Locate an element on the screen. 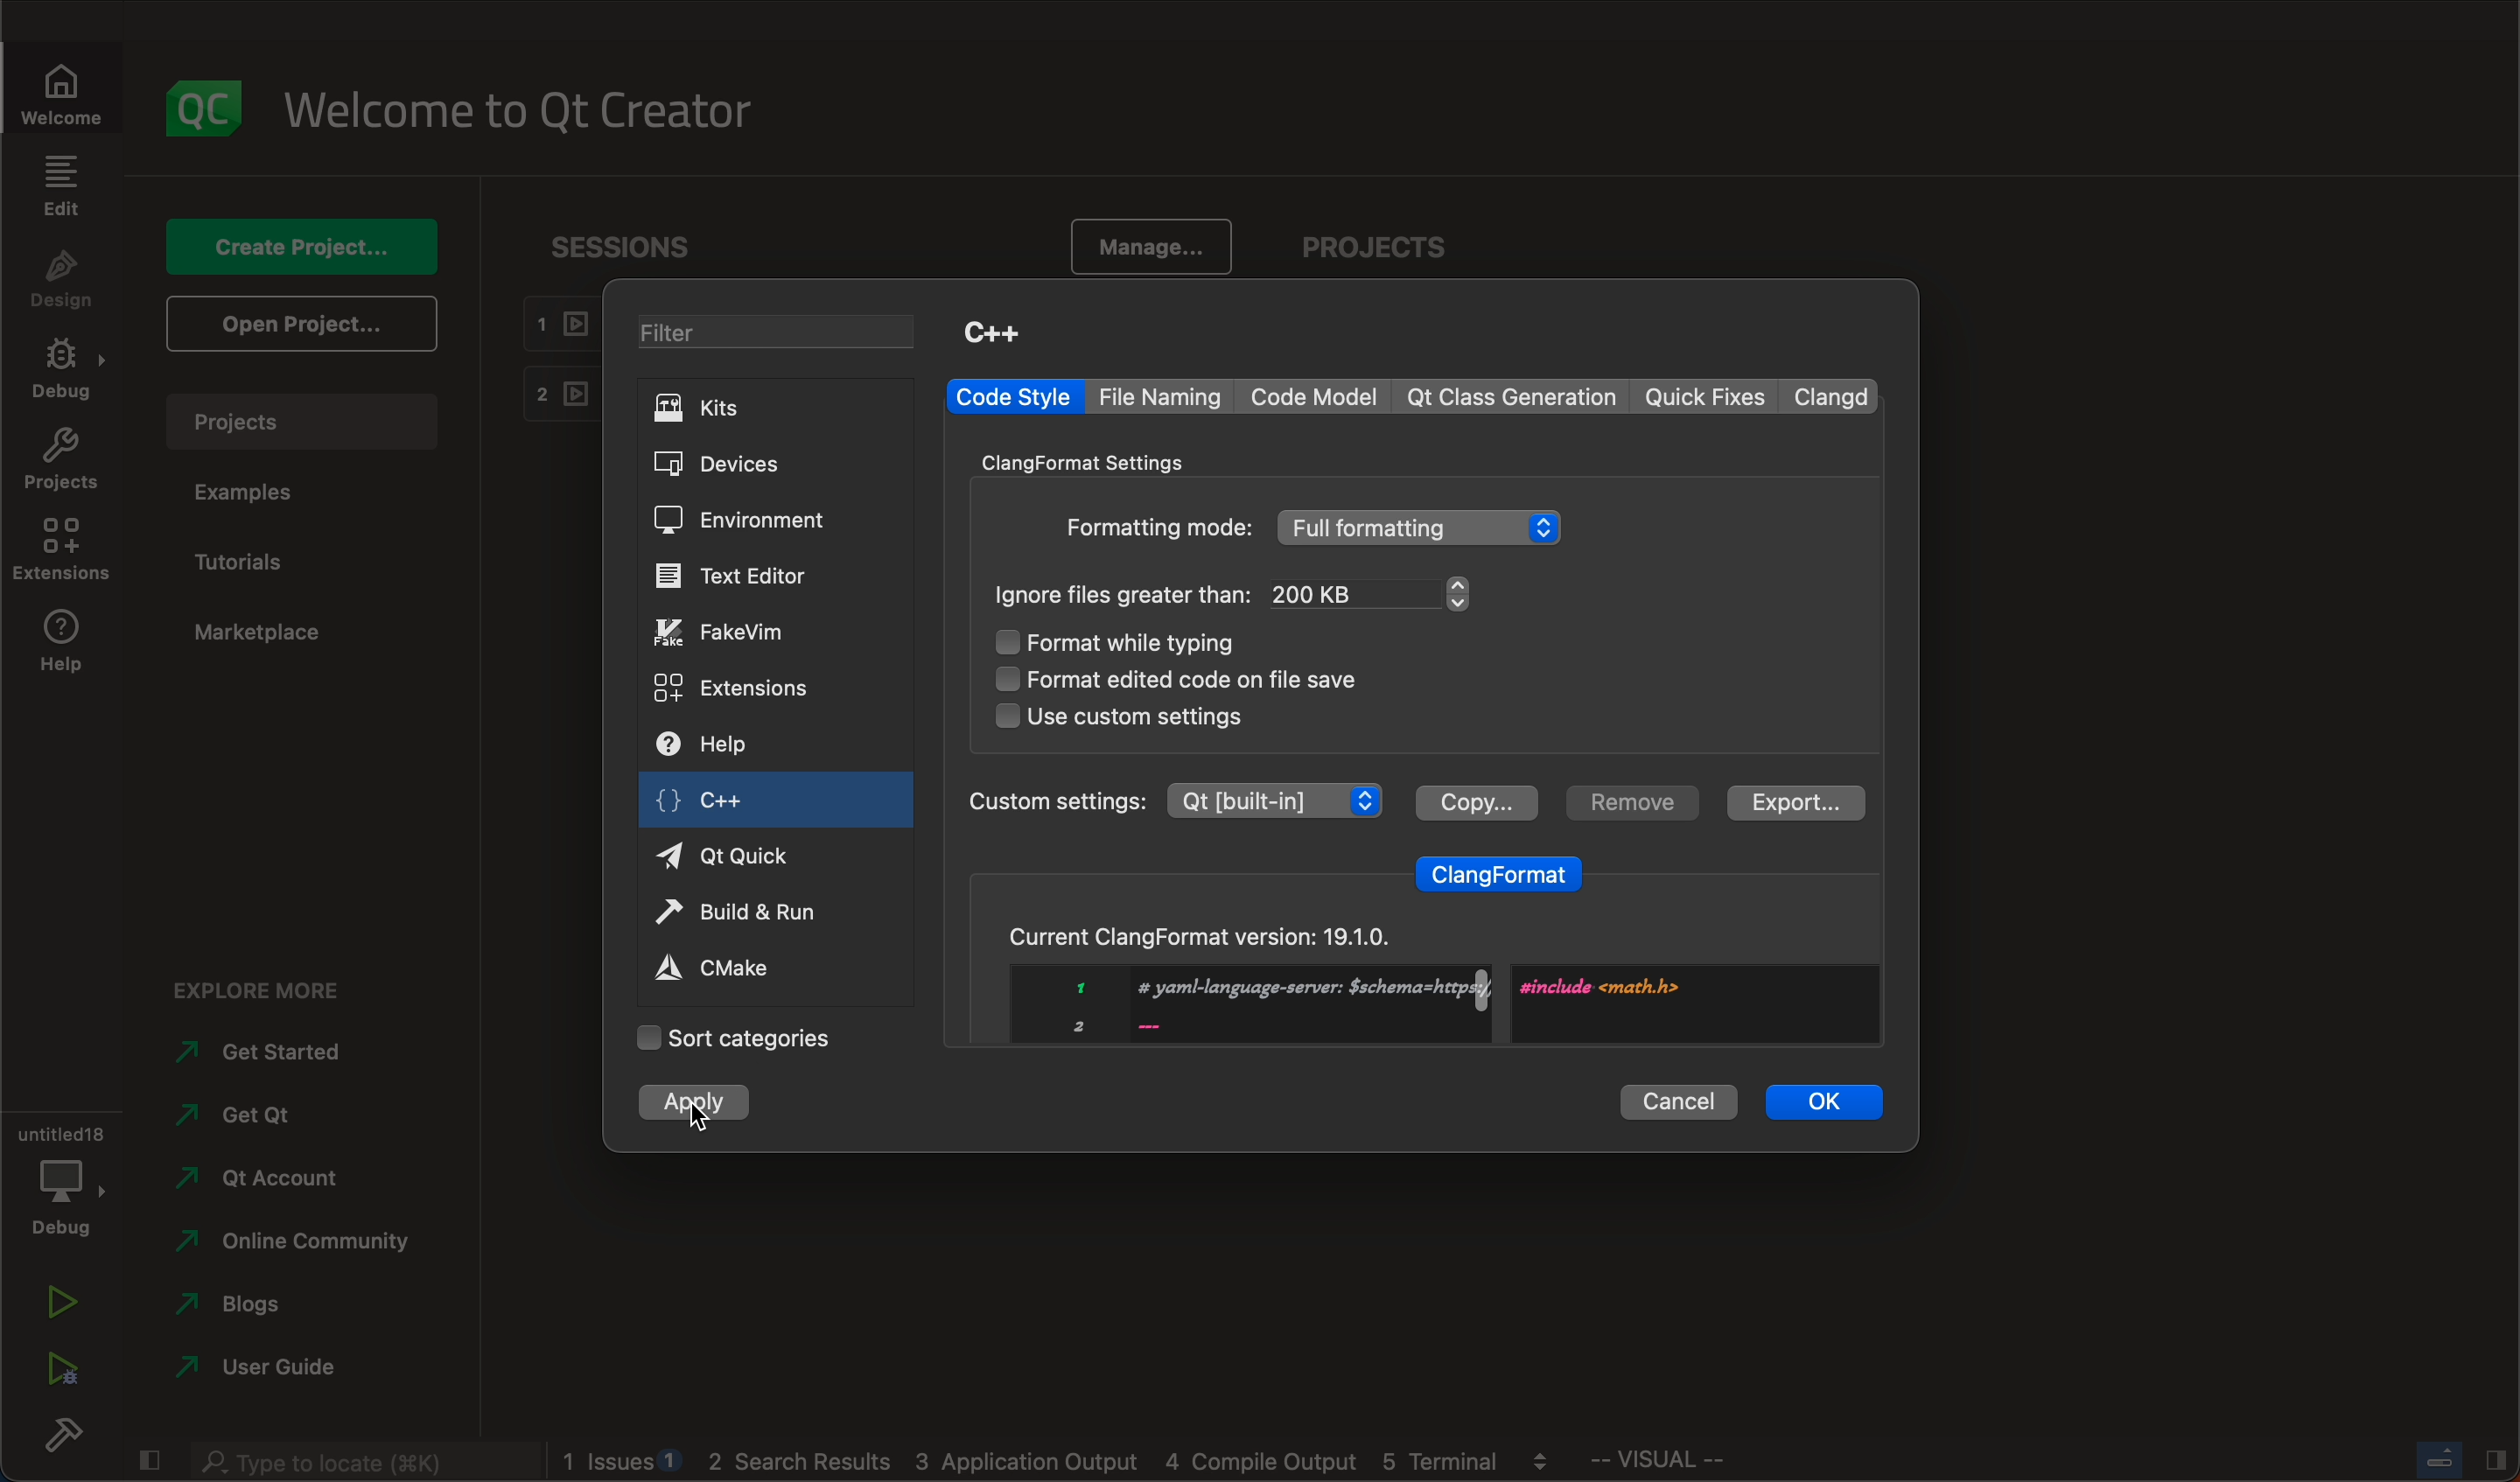 This screenshot has height=1482, width=2520. environment is located at coordinates (739, 520).